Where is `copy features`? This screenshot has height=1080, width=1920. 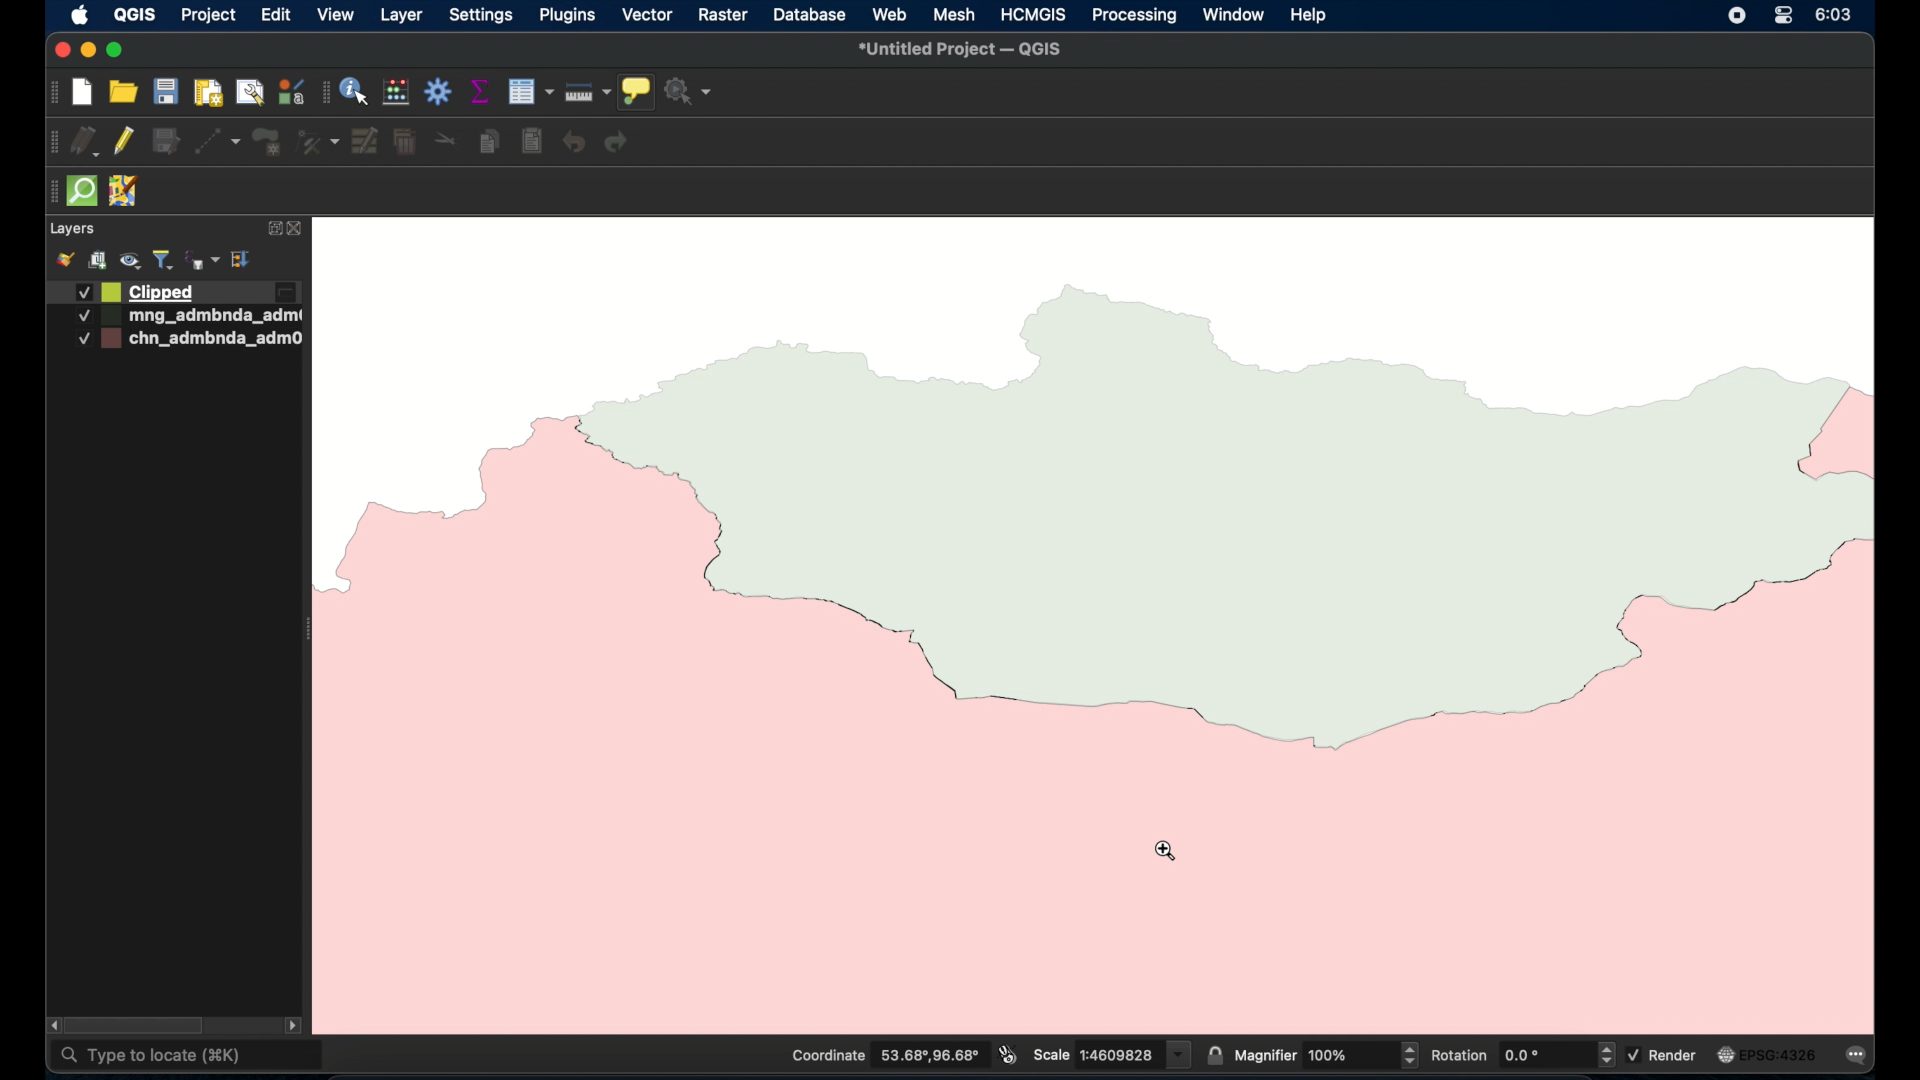
copy features is located at coordinates (491, 143).